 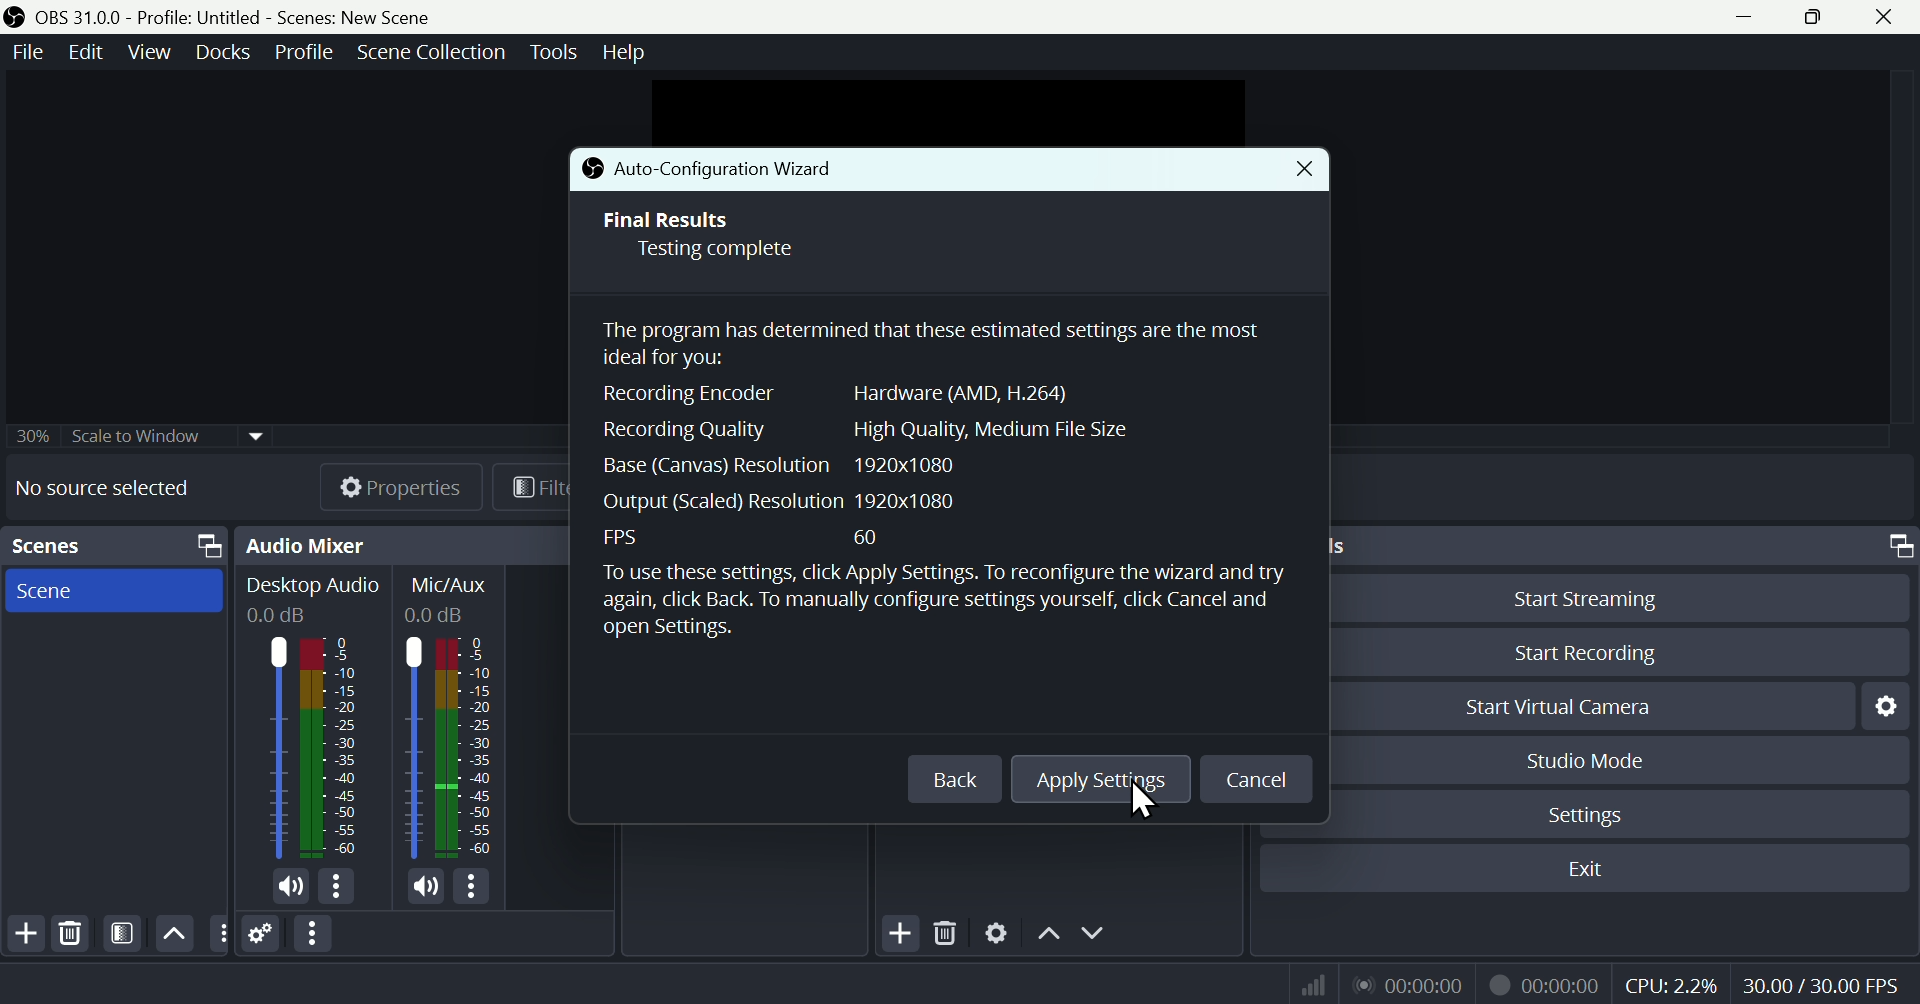 What do you see at coordinates (591, 171) in the screenshot?
I see `icon` at bounding box center [591, 171].